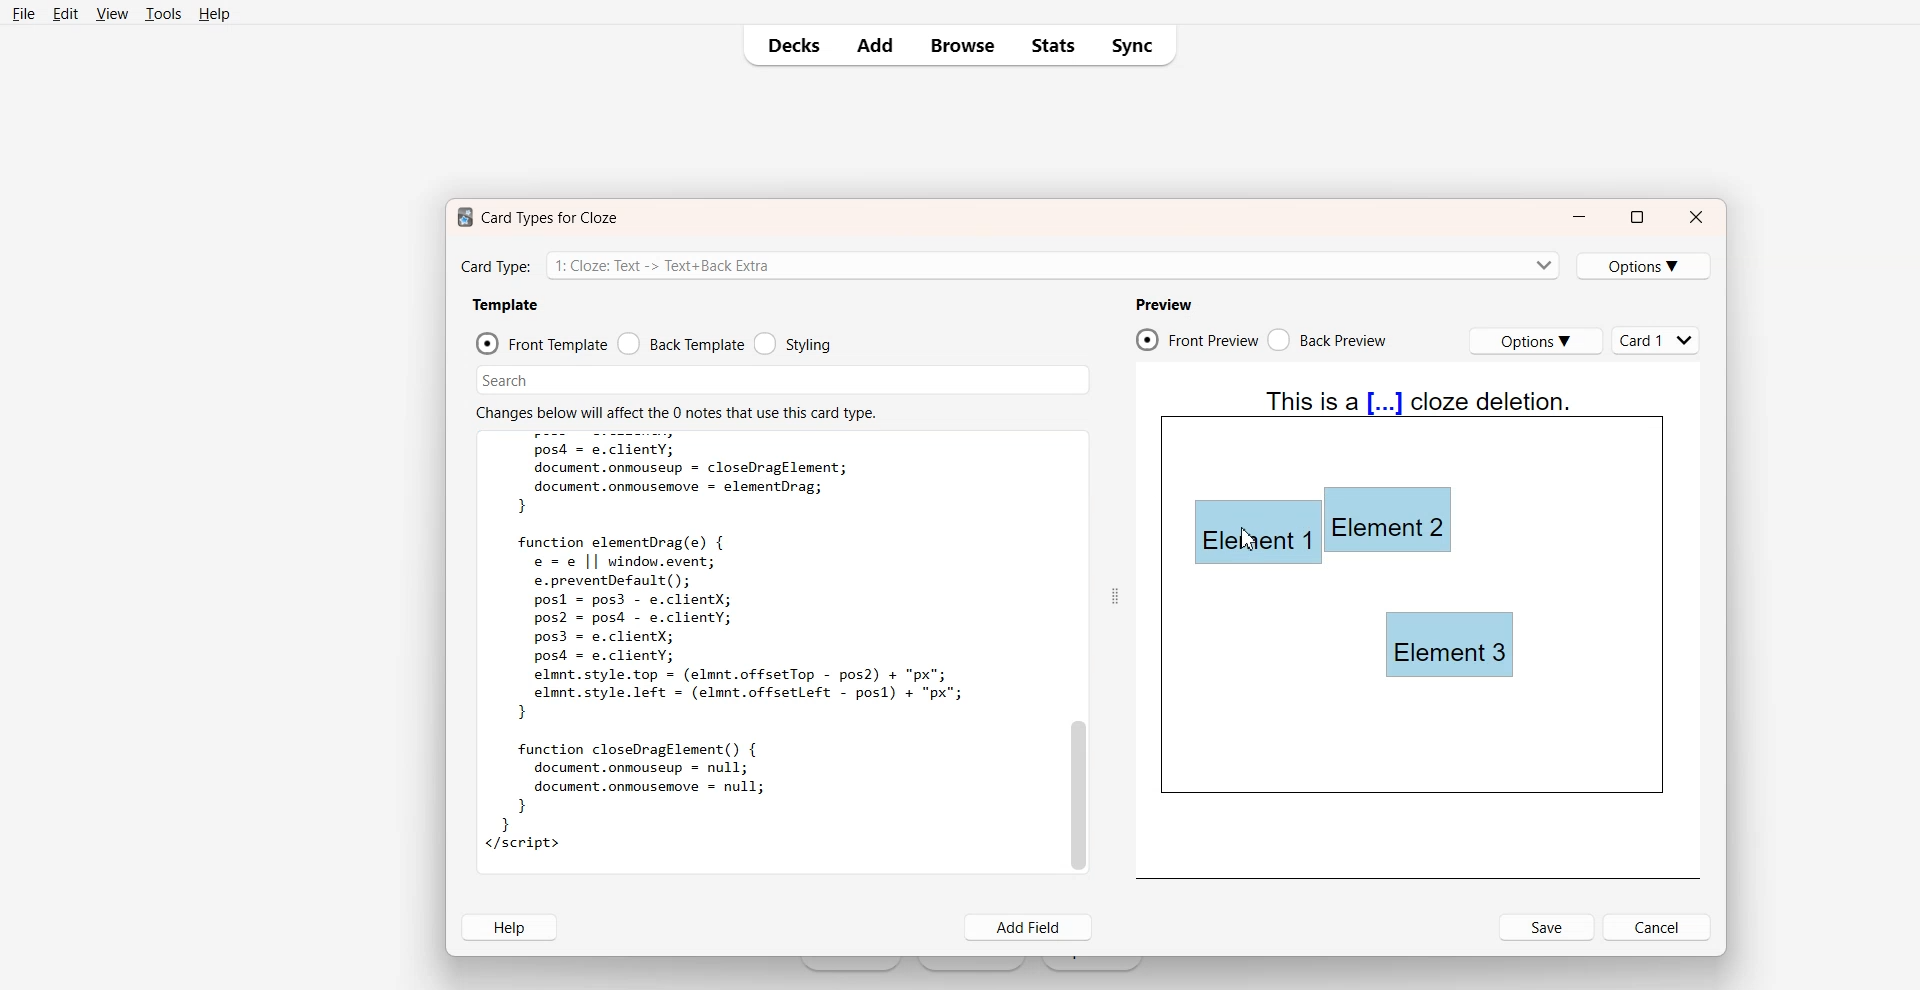  I want to click on Element 1, so click(1252, 534).